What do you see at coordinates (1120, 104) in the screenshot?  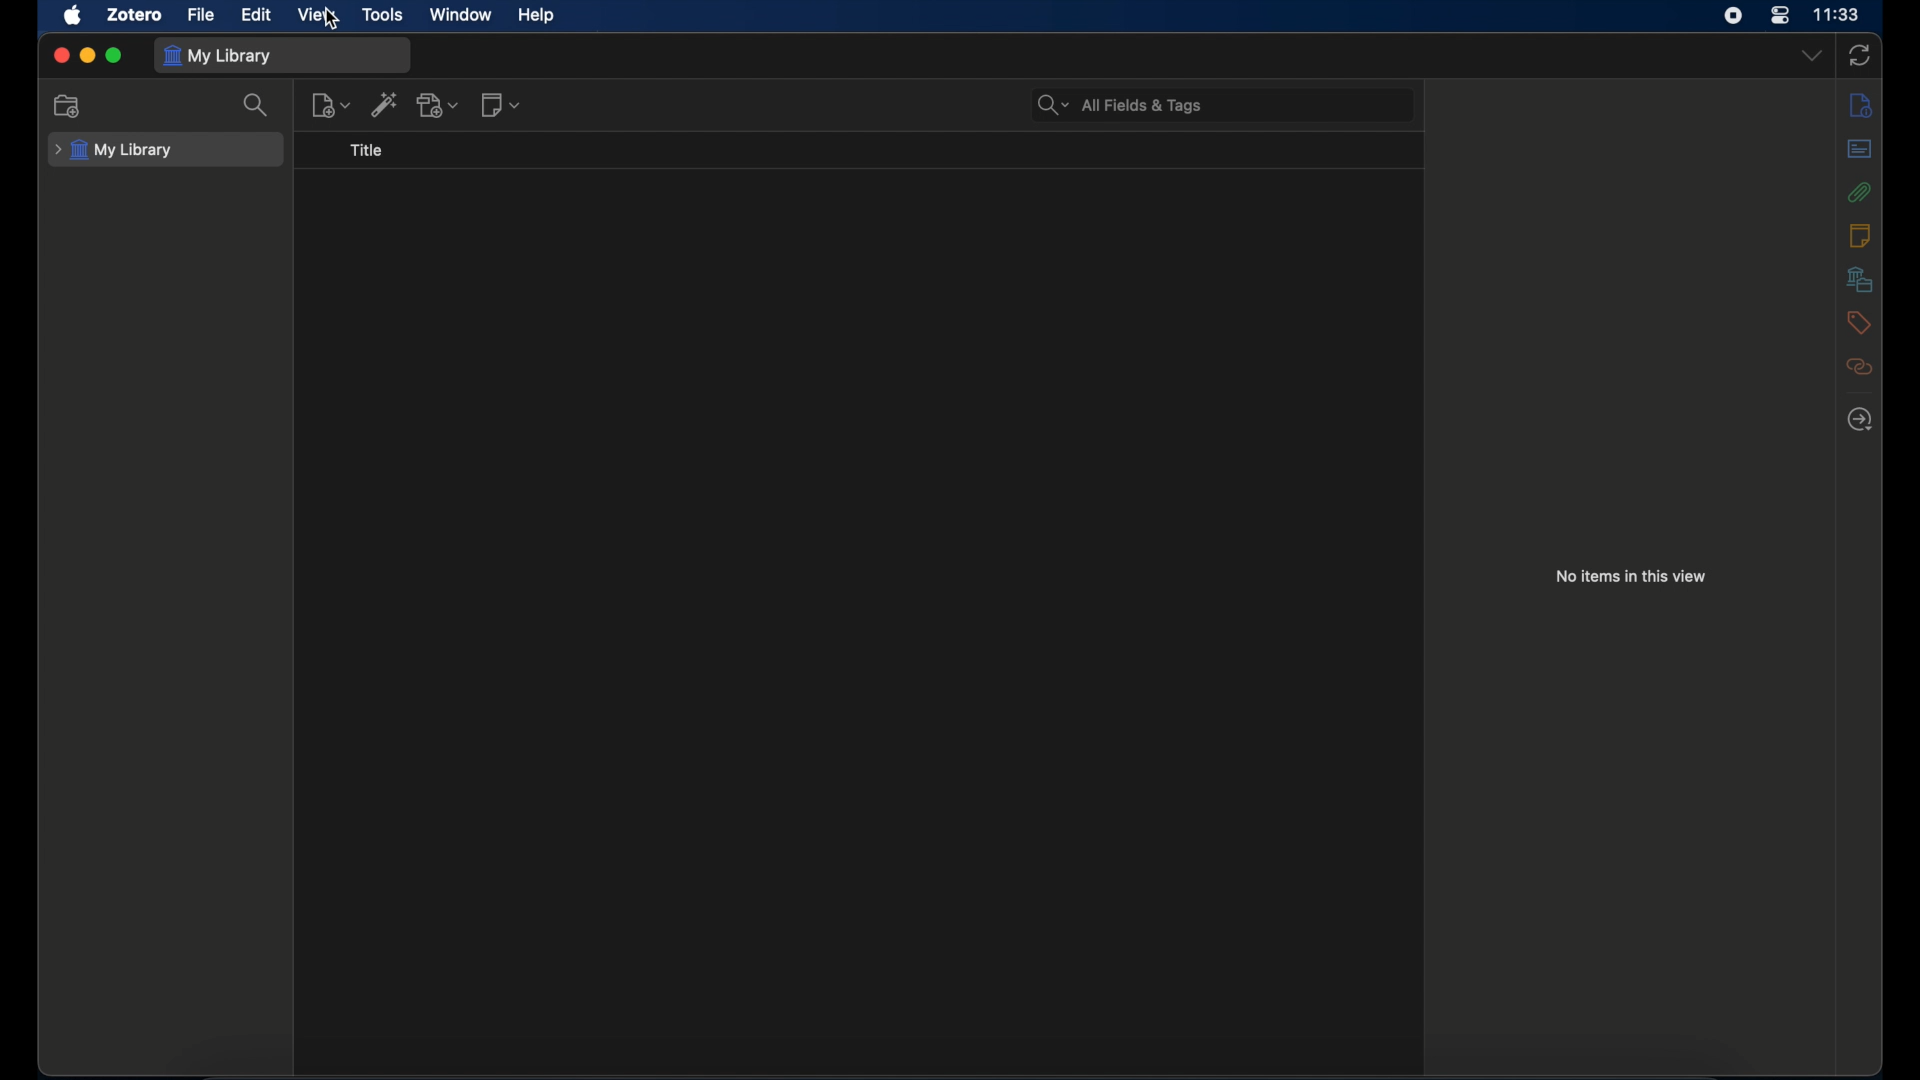 I see `search bar` at bounding box center [1120, 104].